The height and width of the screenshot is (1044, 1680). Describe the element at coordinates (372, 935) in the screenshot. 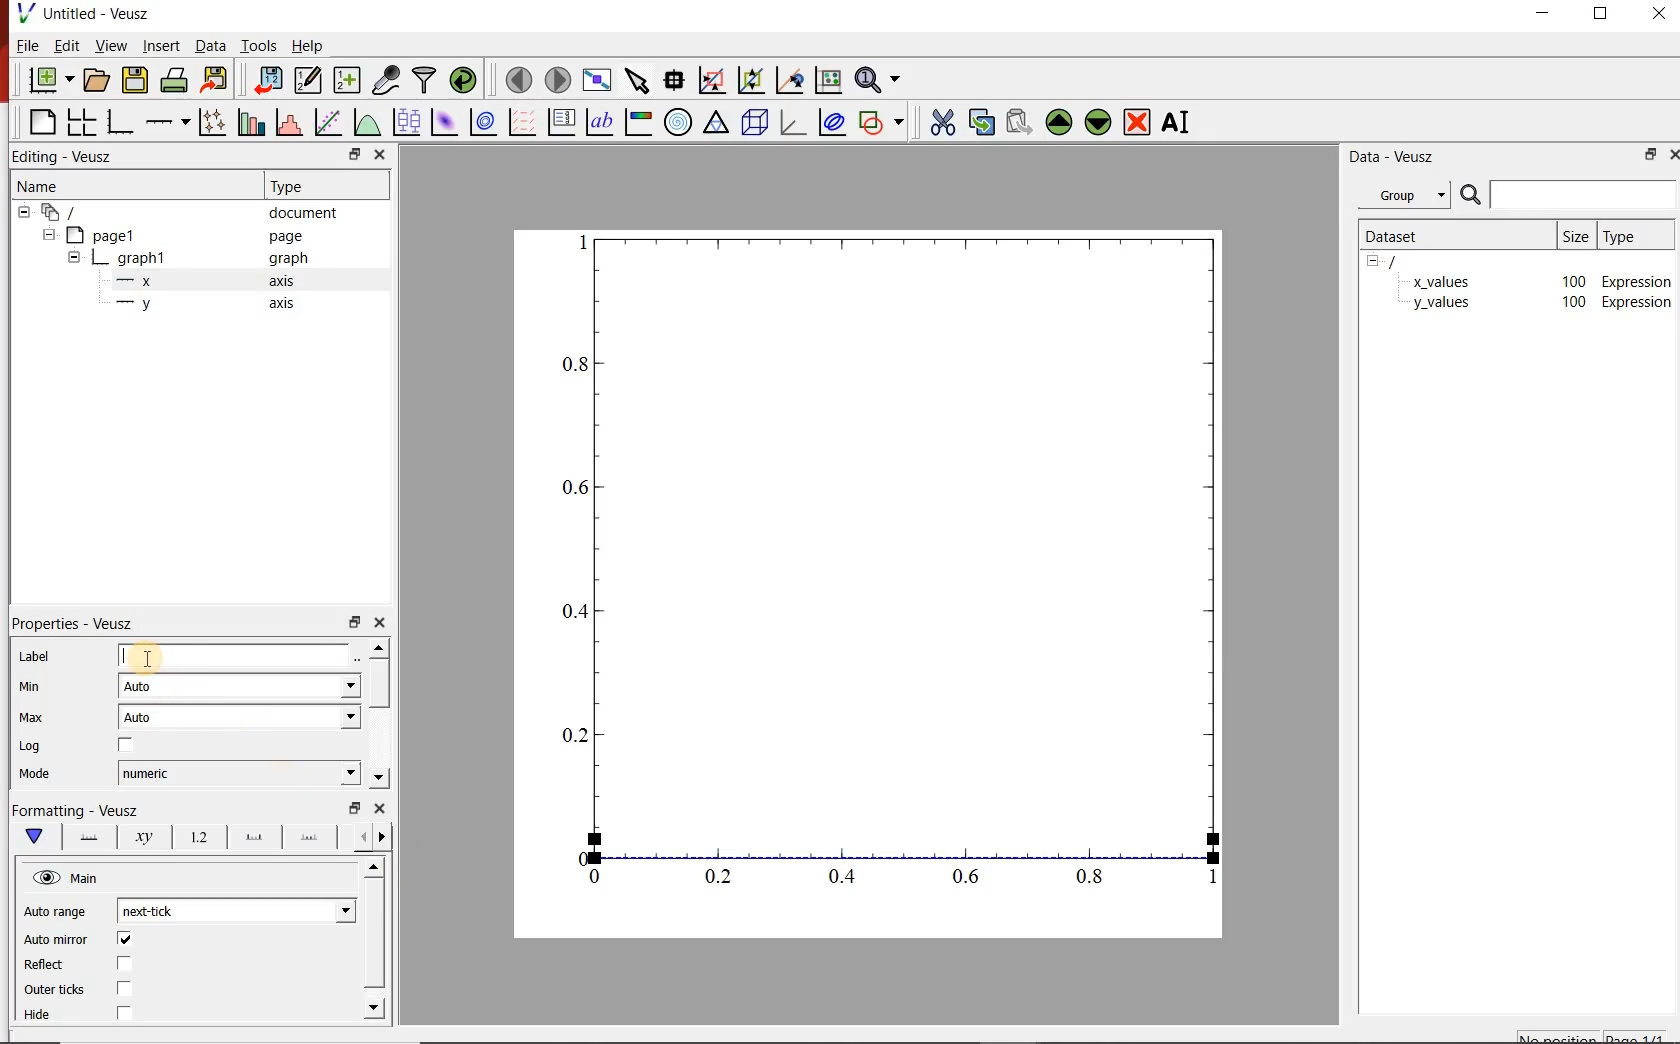

I see `vertical scrollbar` at that location.